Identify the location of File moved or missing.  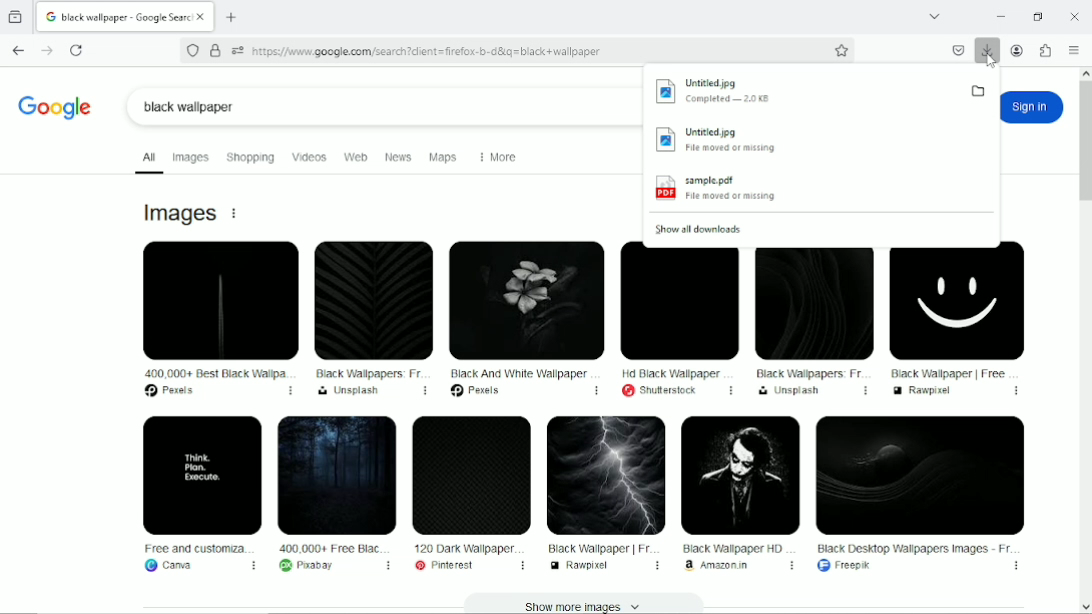
(818, 191).